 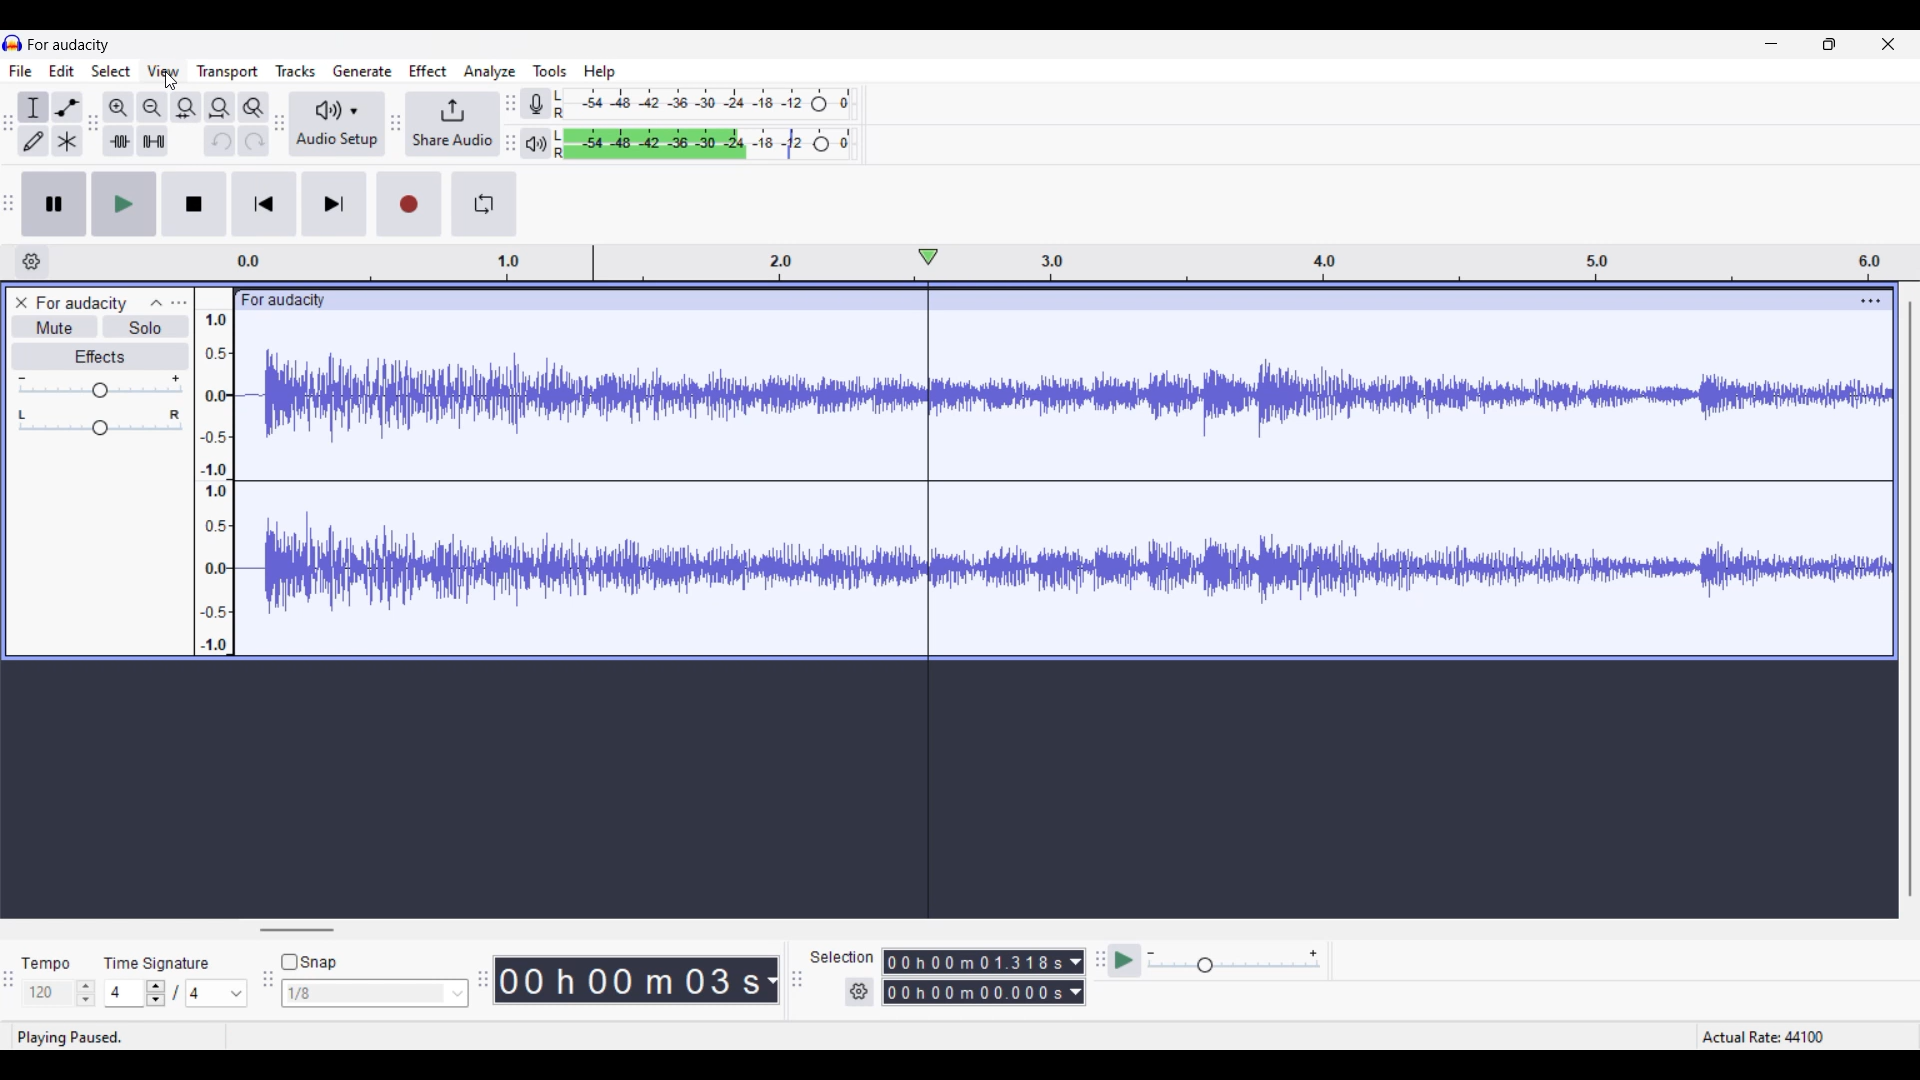 What do you see at coordinates (179, 303) in the screenshot?
I see `Open menu` at bounding box center [179, 303].